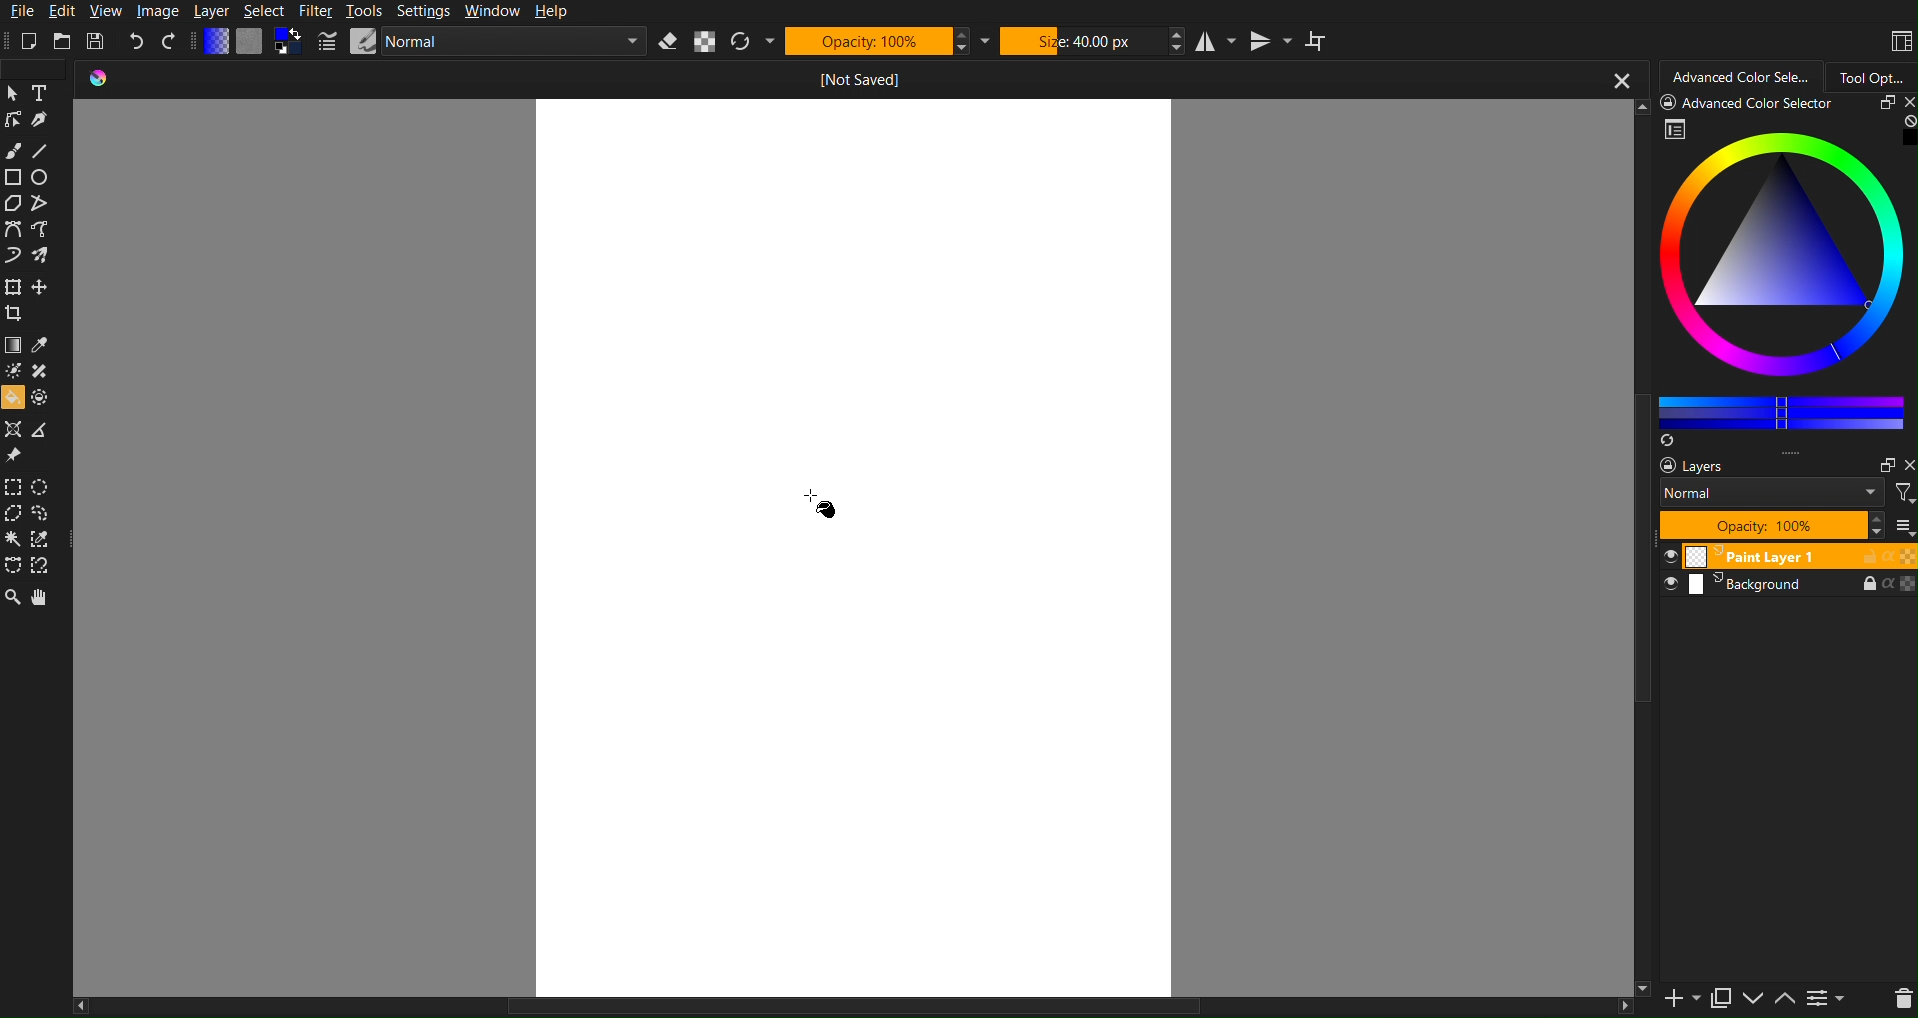 The width and height of the screenshot is (1918, 1018). Describe the element at coordinates (1899, 38) in the screenshot. I see `Workspaces` at that location.